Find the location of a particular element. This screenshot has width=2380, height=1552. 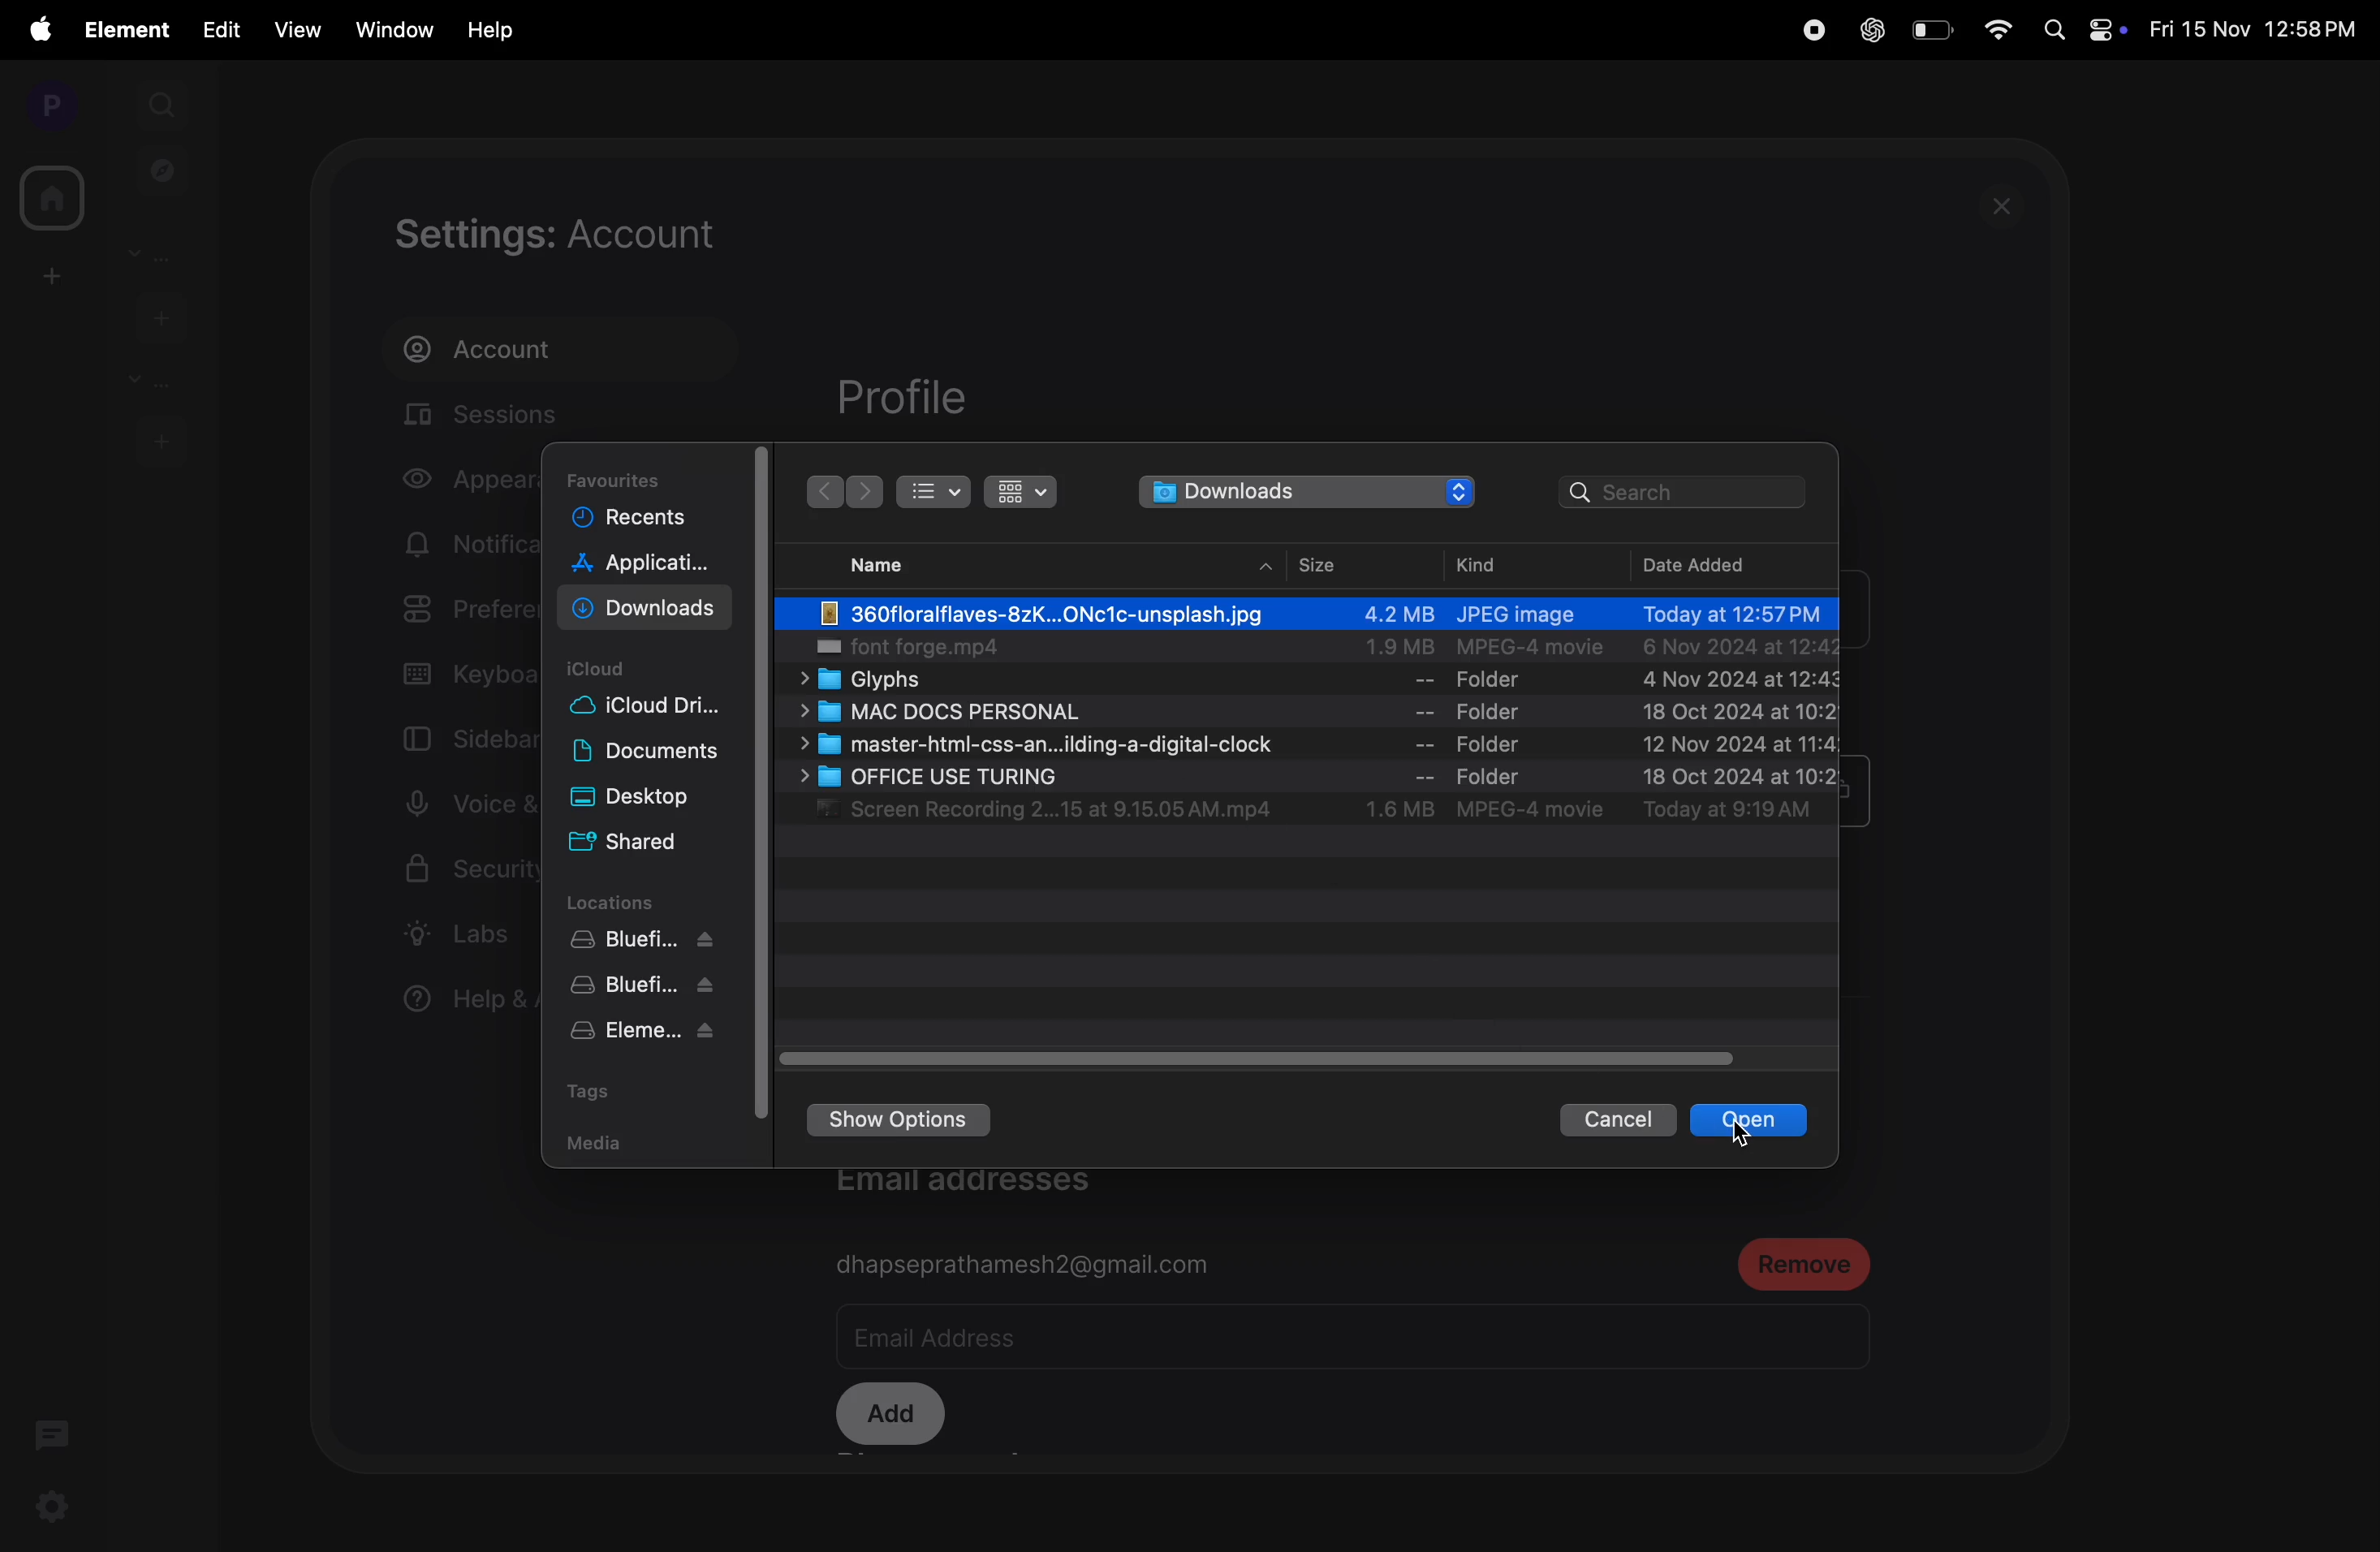

settings is located at coordinates (49, 1510).